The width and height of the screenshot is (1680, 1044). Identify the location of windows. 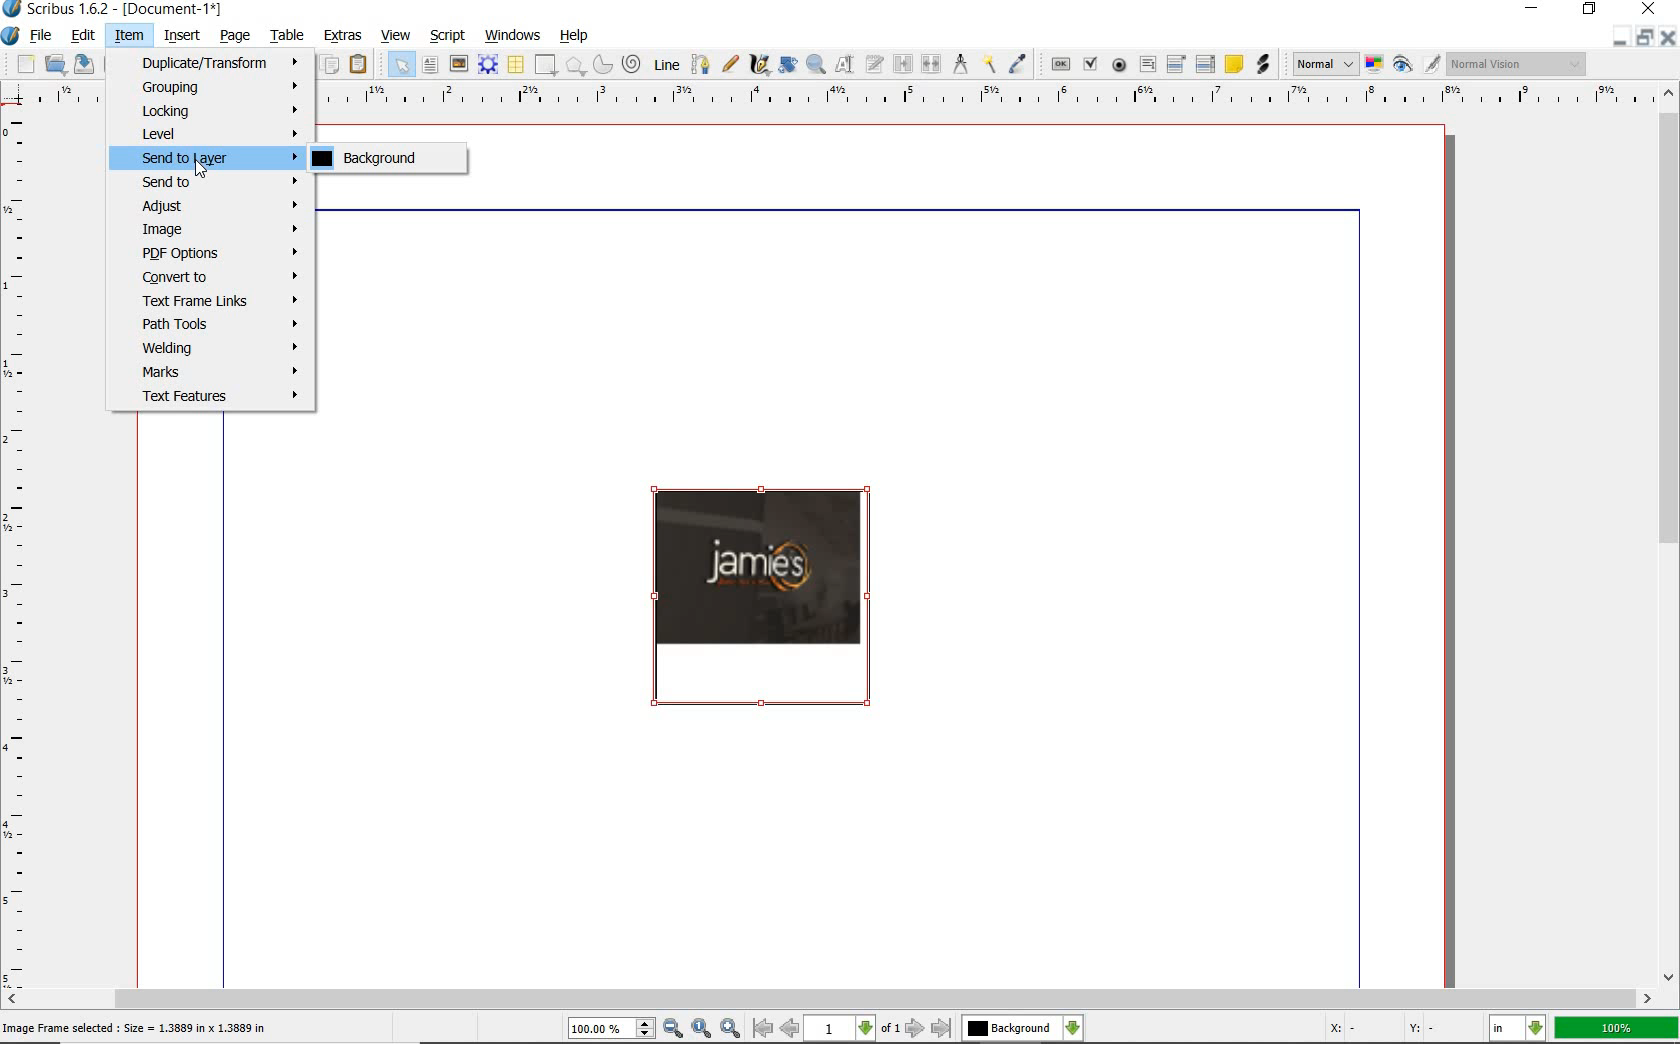
(516, 34).